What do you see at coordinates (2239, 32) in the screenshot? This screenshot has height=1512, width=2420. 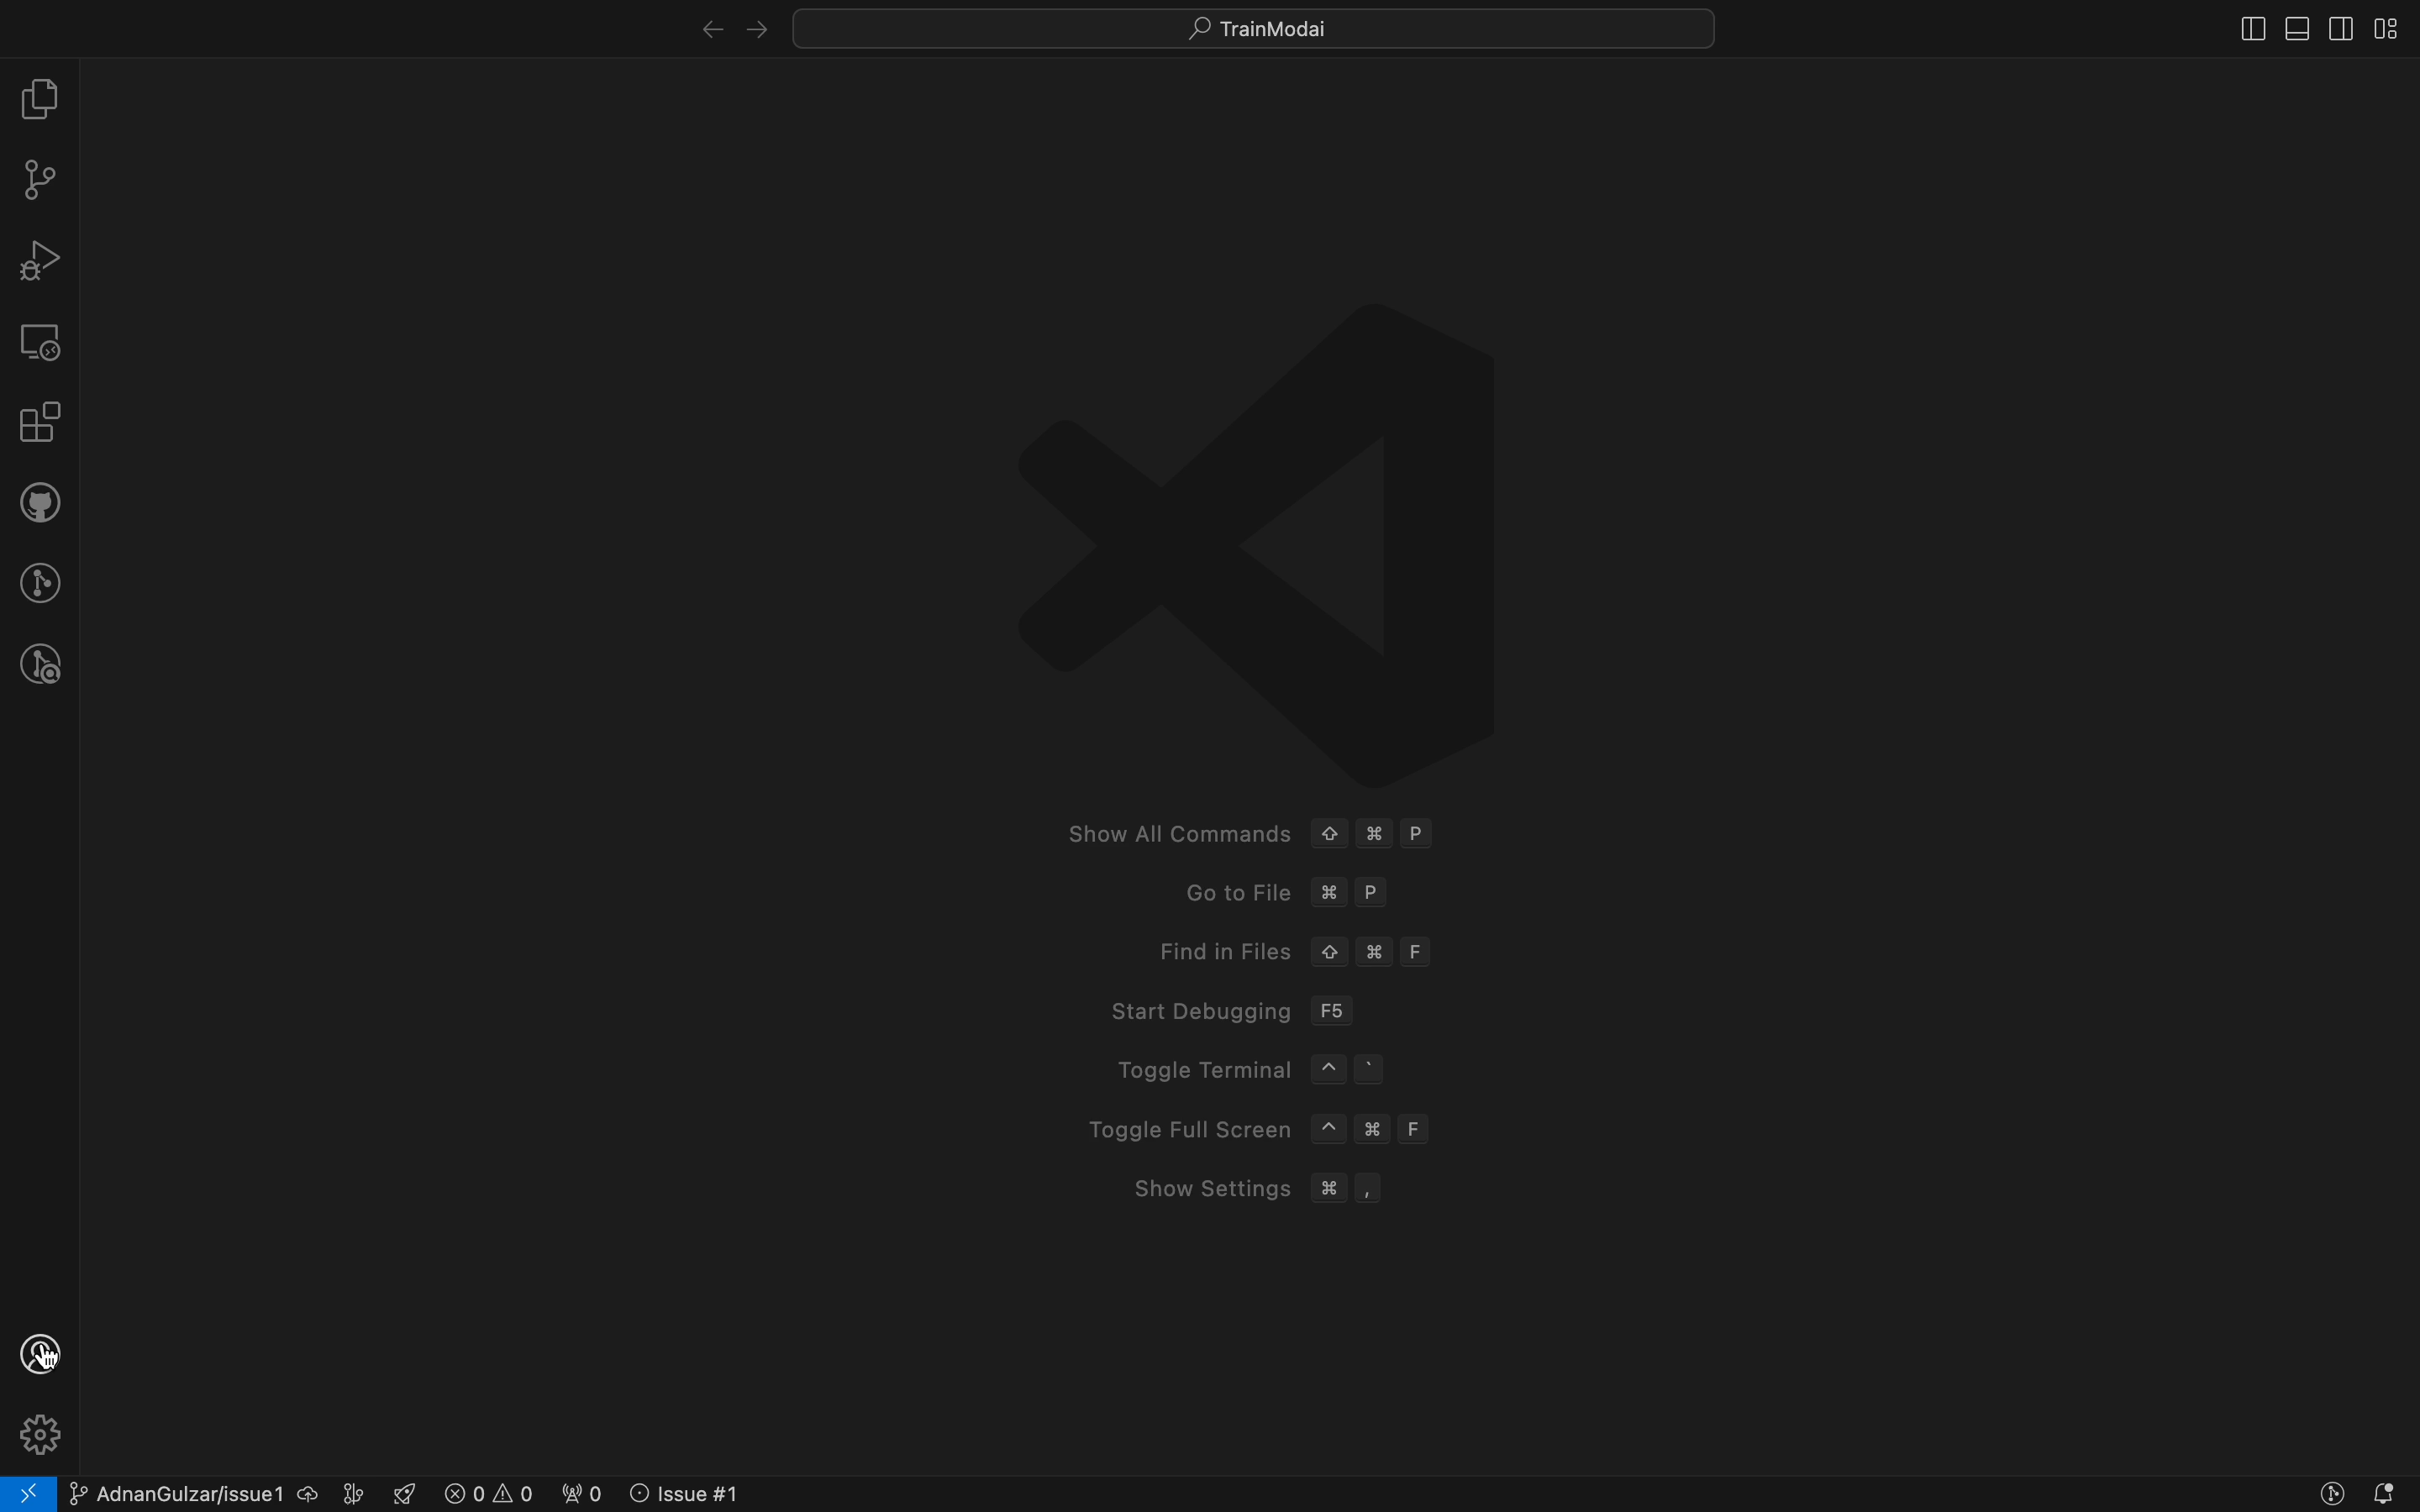 I see `close slidebar` at bounding box center [2239, 32].